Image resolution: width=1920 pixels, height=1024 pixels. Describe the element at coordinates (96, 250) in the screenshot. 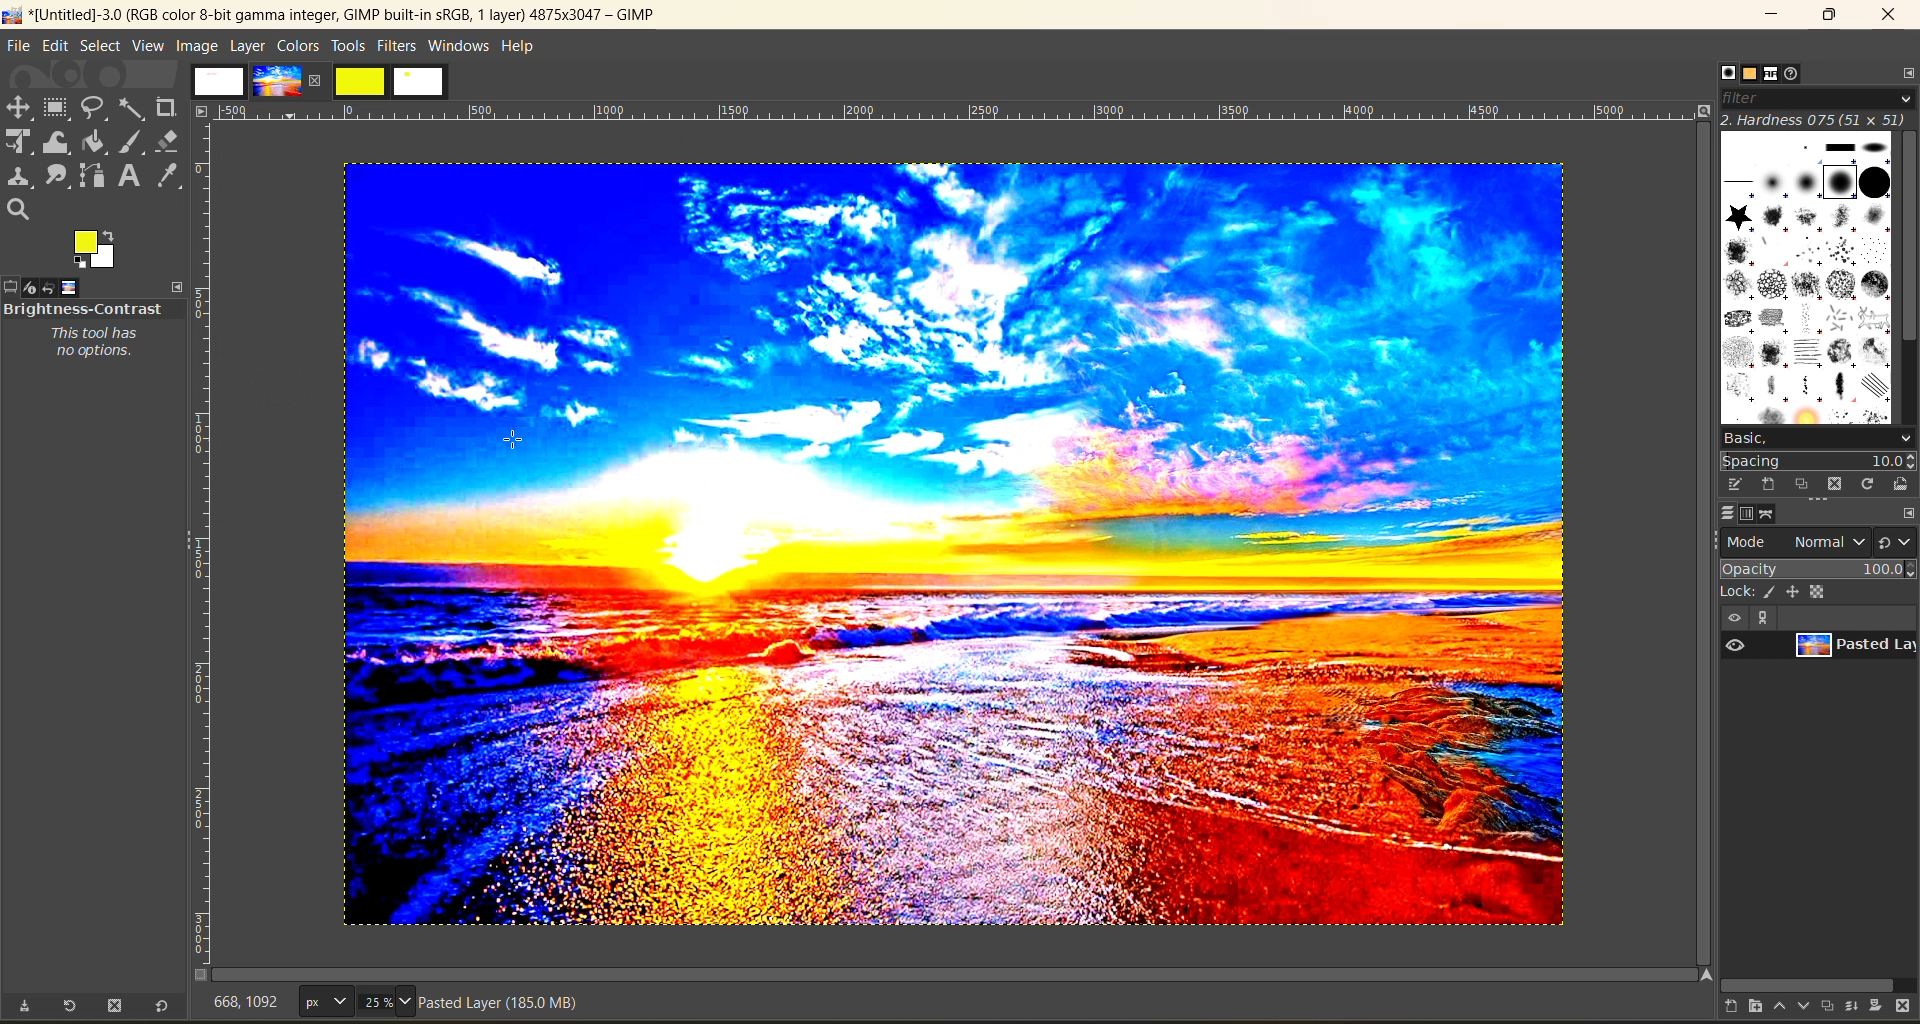

I see `active foreground and background color` at that location.